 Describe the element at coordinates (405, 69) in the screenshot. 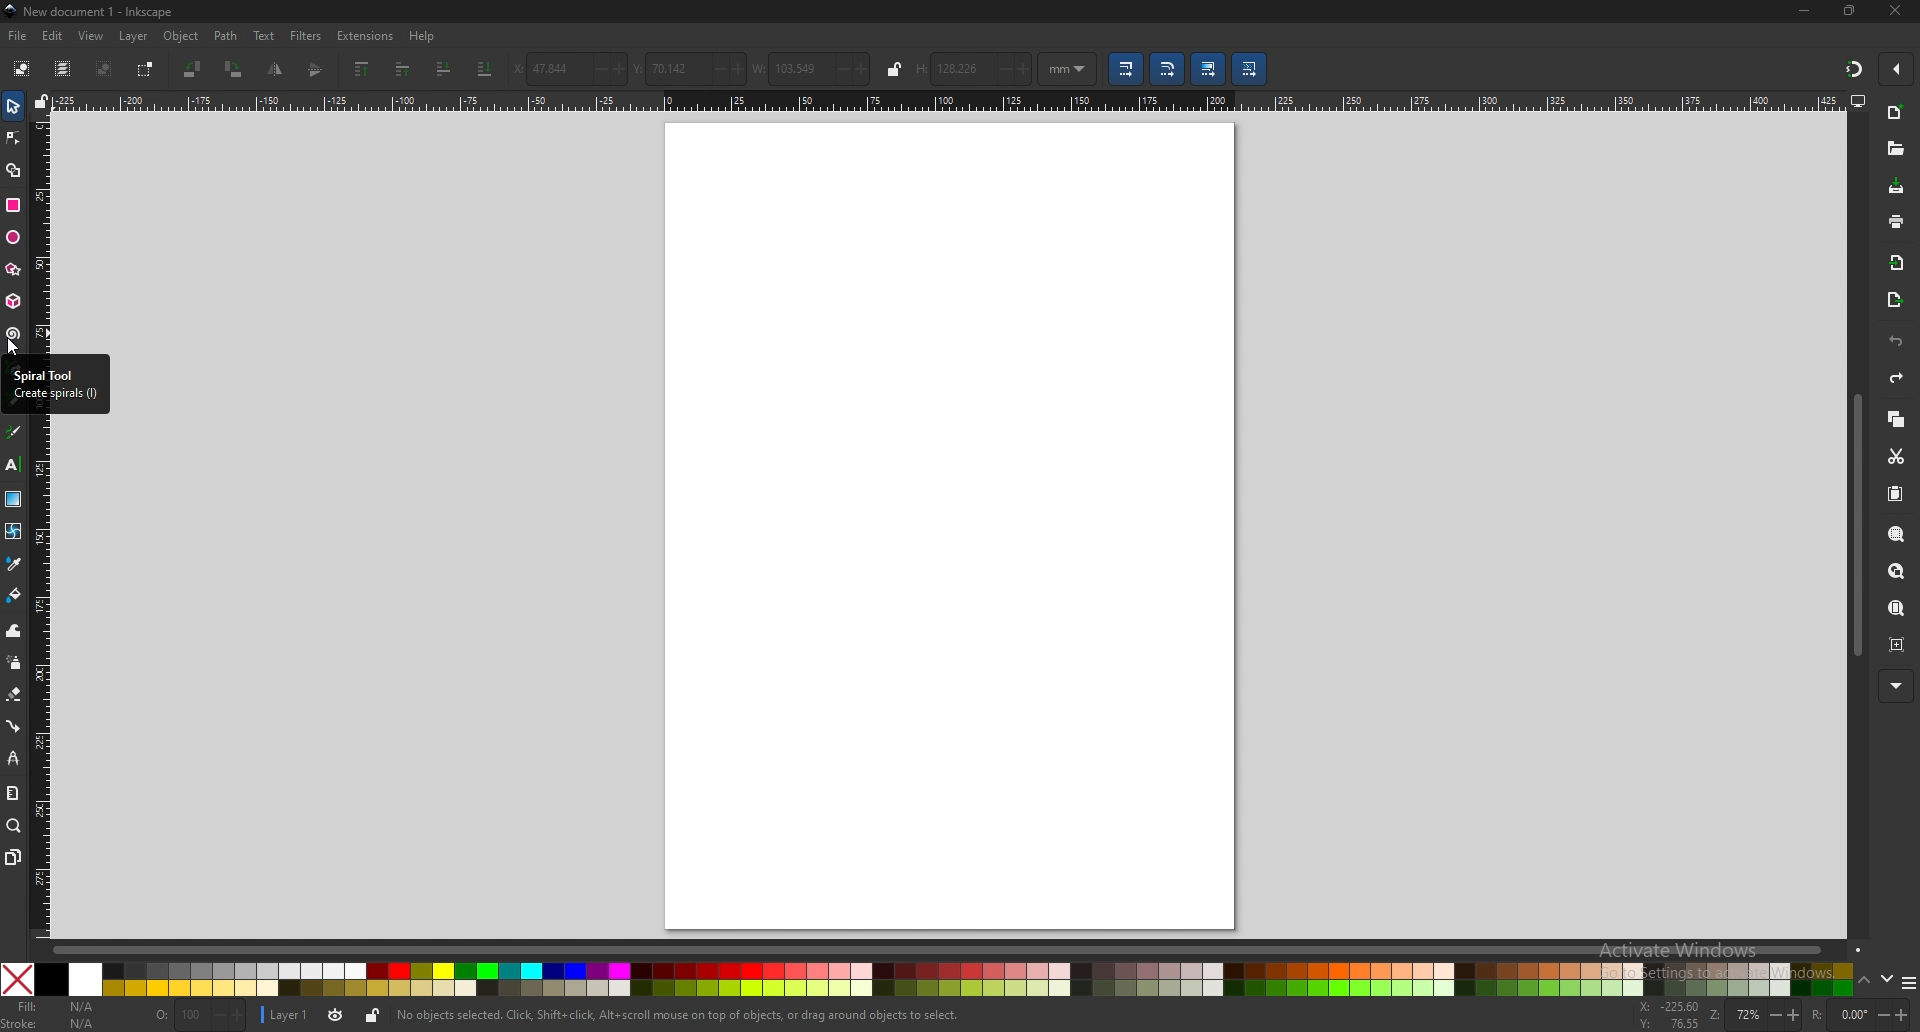

I see `raise selection one step` at that location.